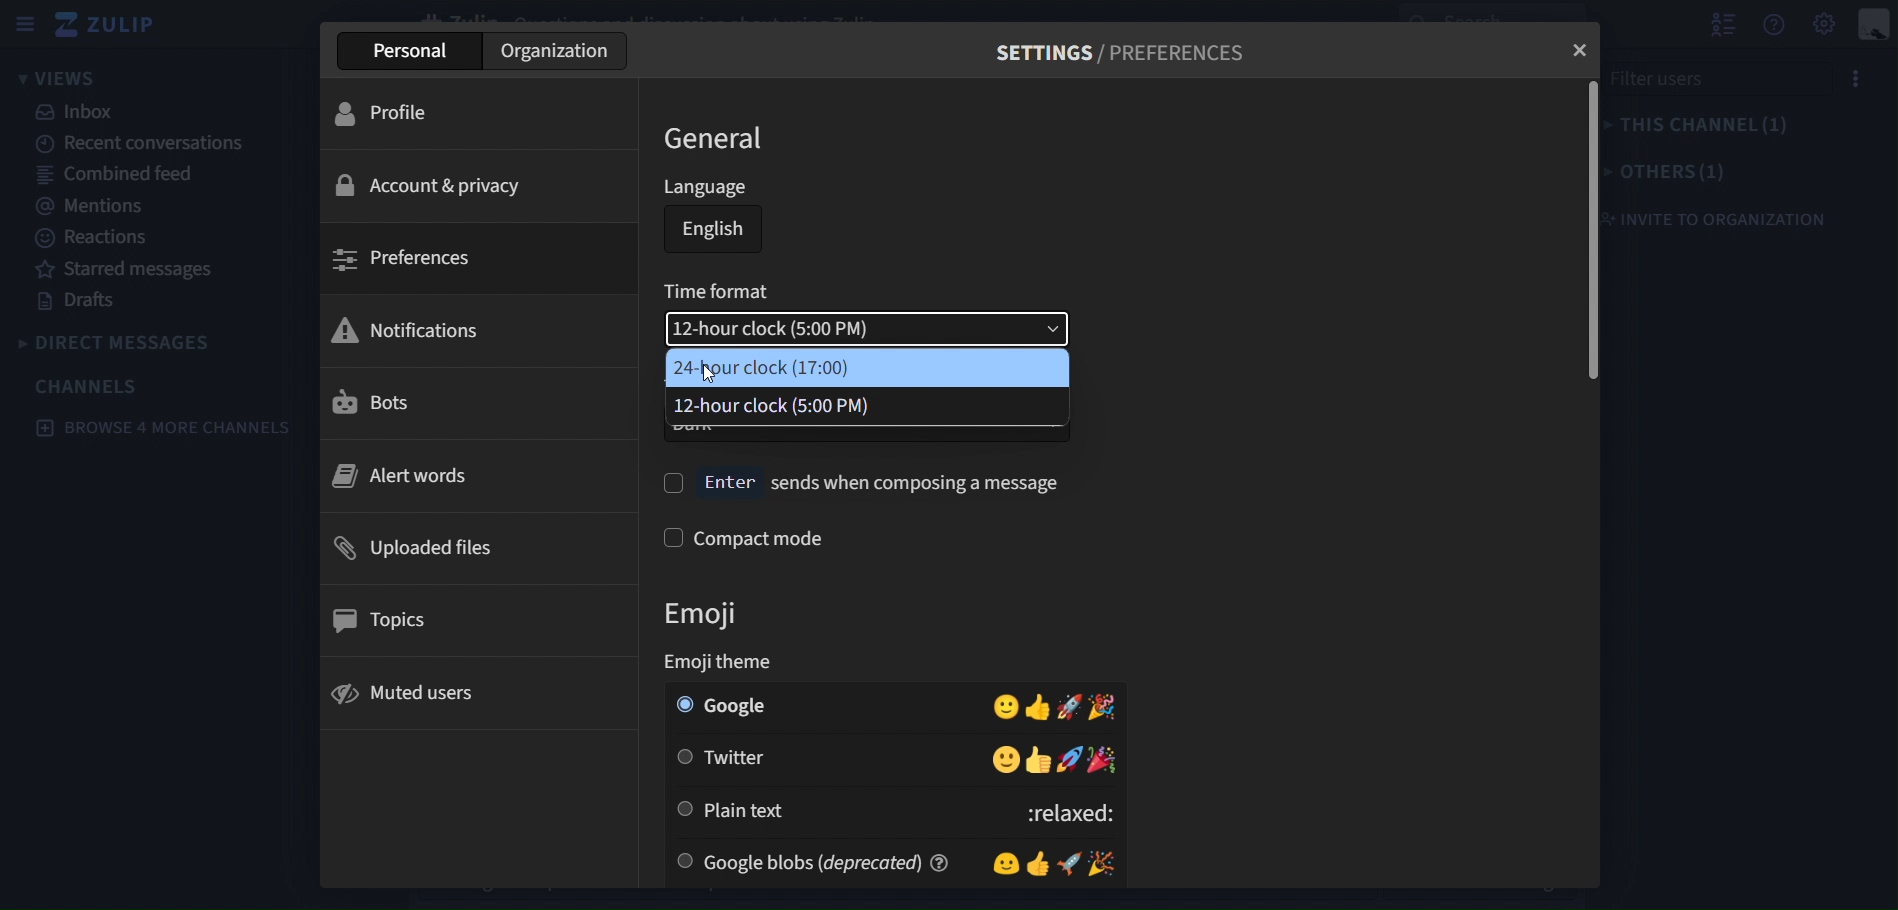 The height and width of the screenshot is (910, 1898). Describe the element at coordinates (472, 330) in the screenshot. I see `notifications` at that location.